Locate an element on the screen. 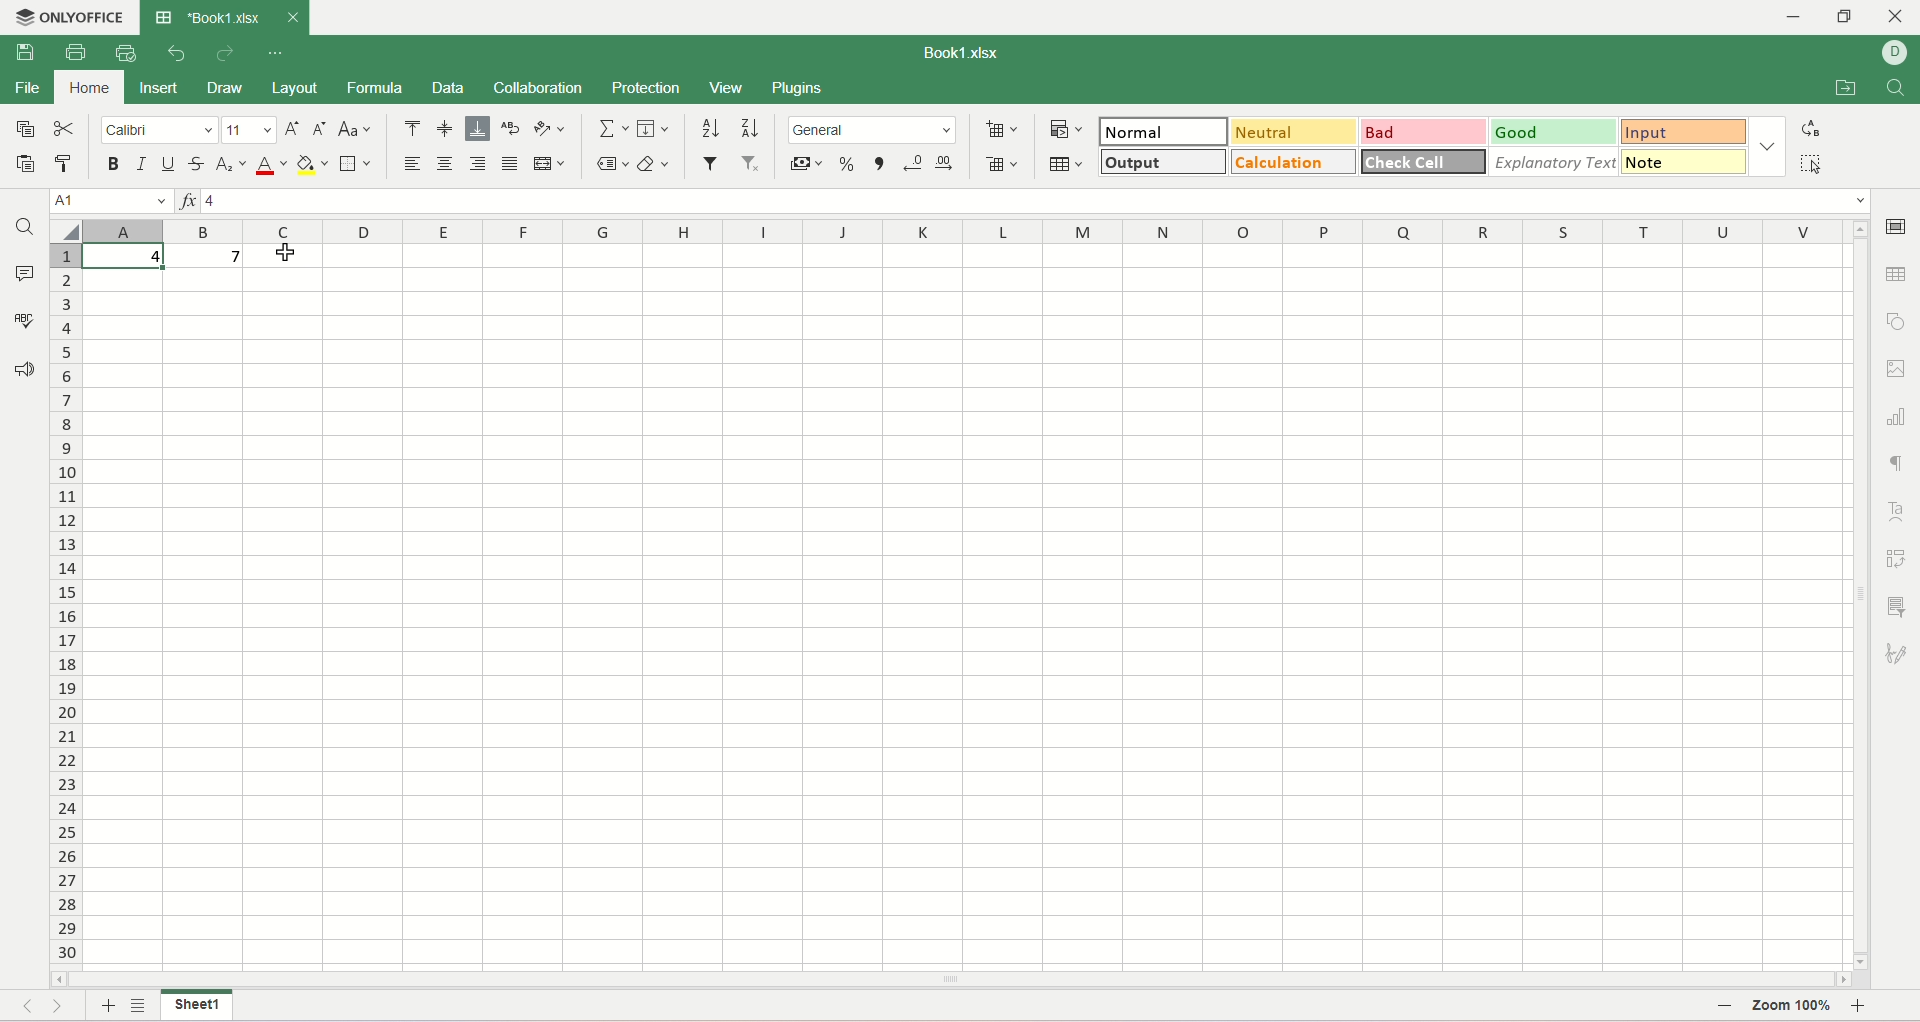 This screenshot has height=1022, width=1920. normal is located at coordinates (1163, 131).